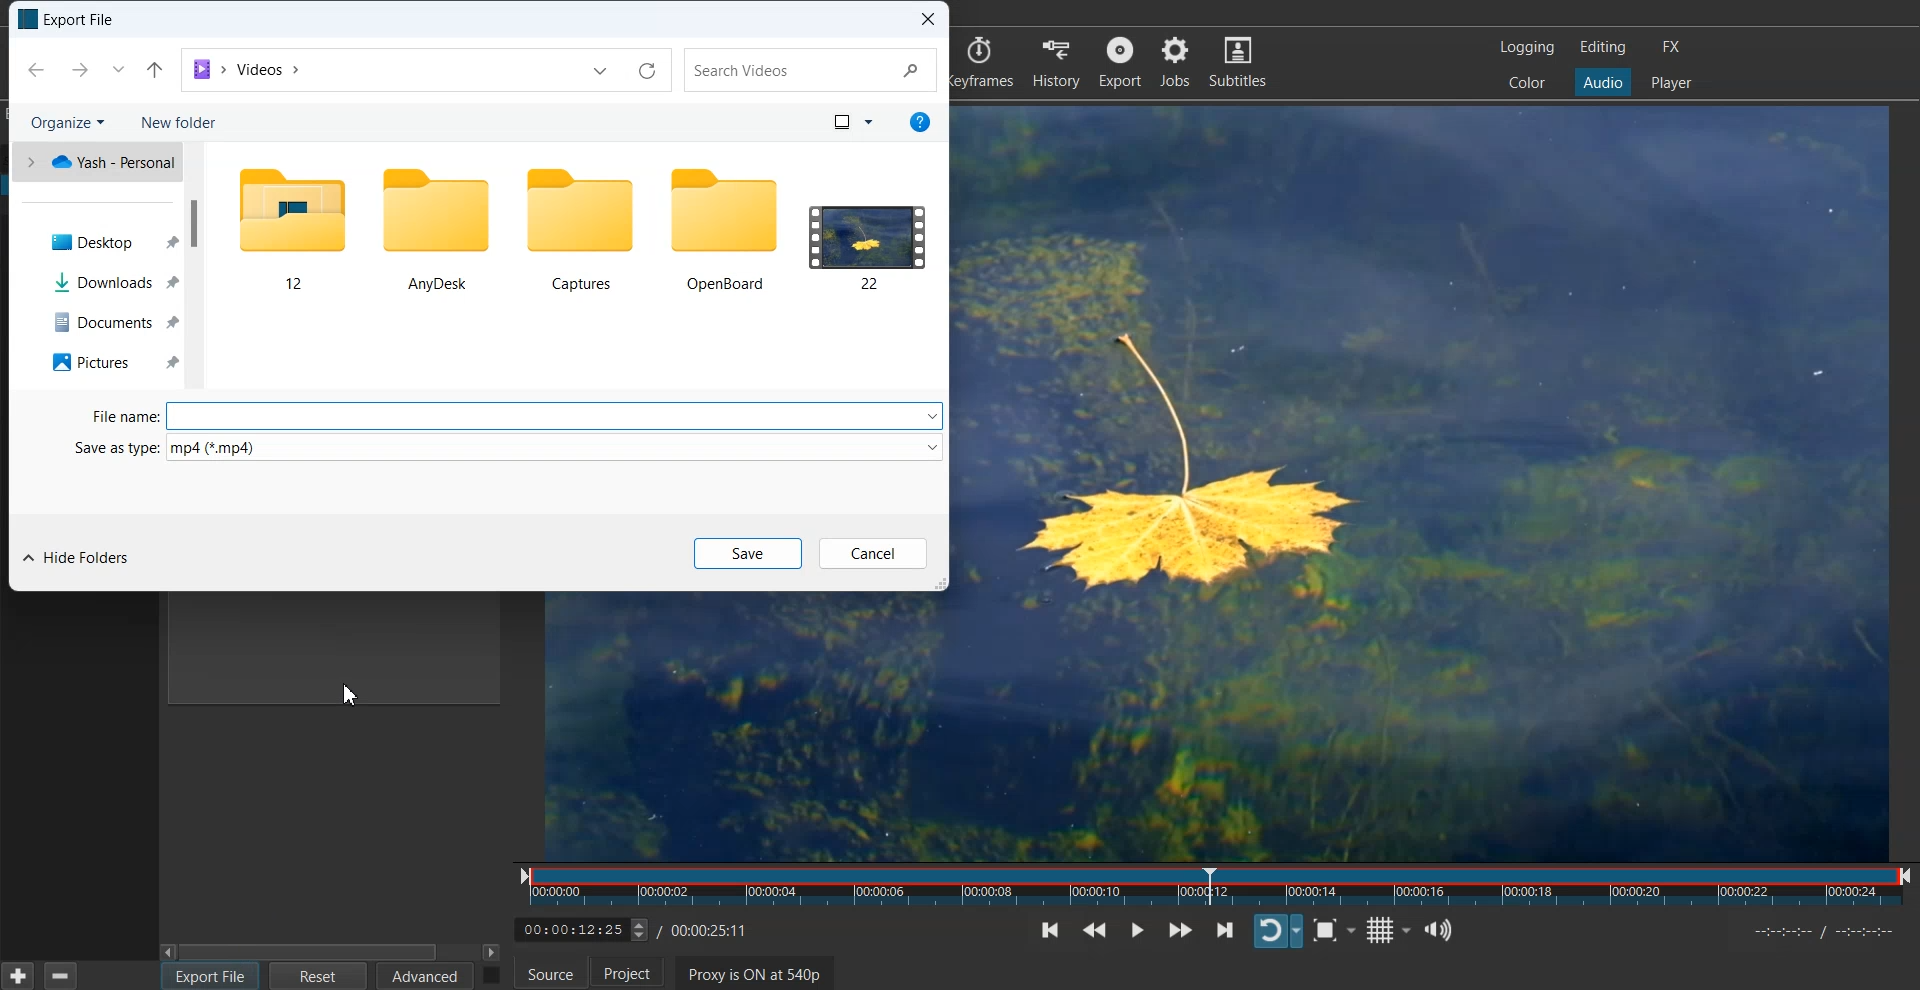  I want to click on Editing, so click(1603, 46).